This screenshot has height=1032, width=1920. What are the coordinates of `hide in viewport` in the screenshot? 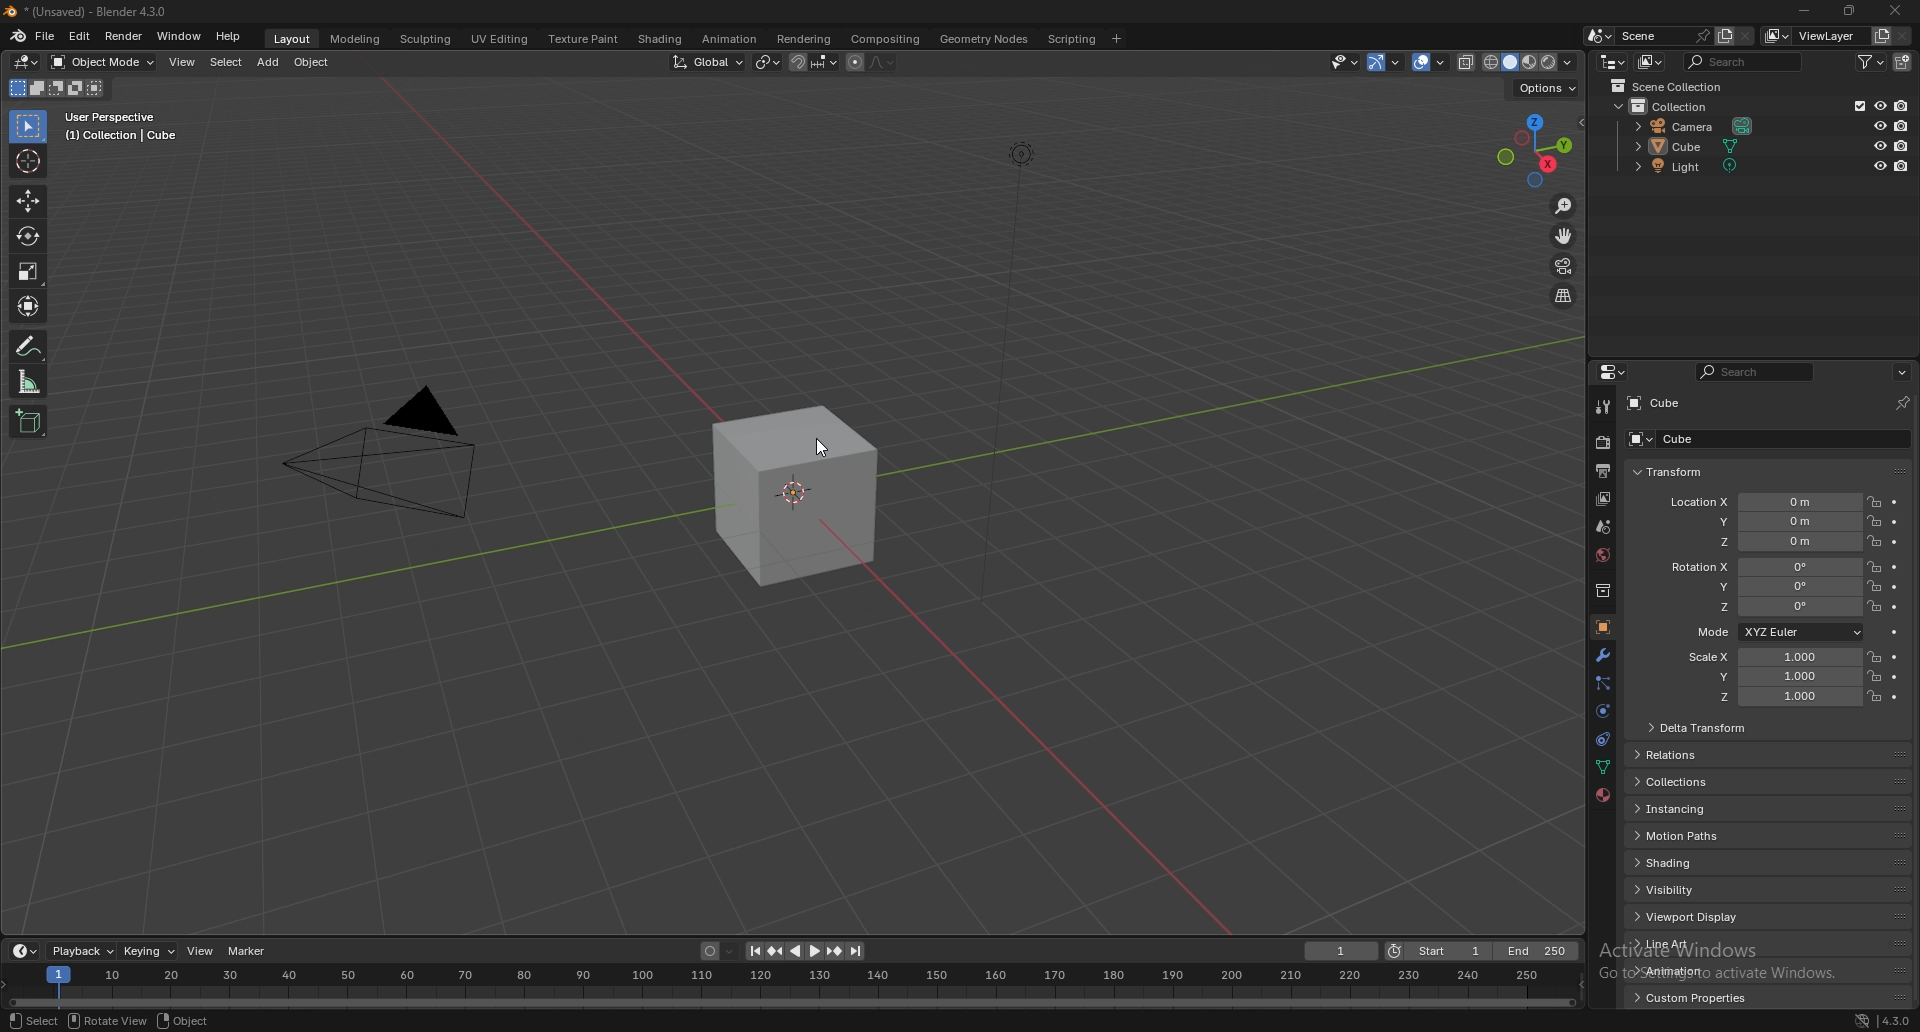 It's located at (1879, 145).